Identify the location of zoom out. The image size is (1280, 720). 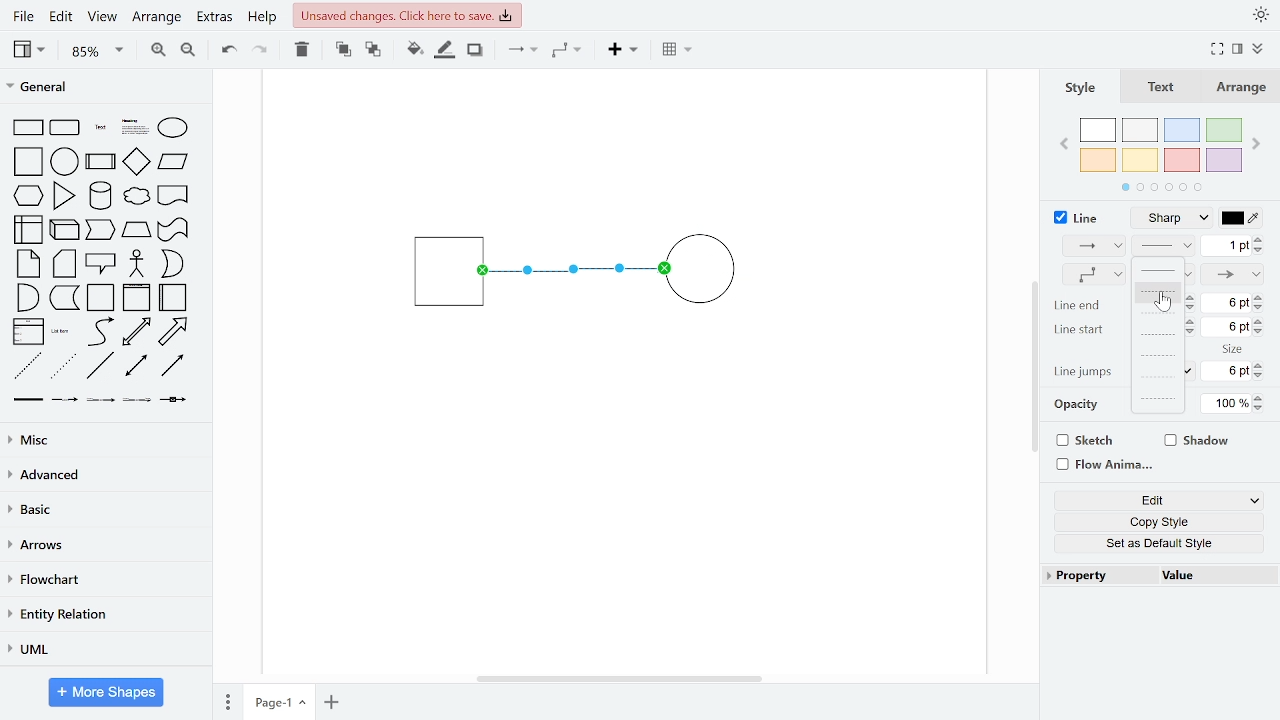
(187, 49).